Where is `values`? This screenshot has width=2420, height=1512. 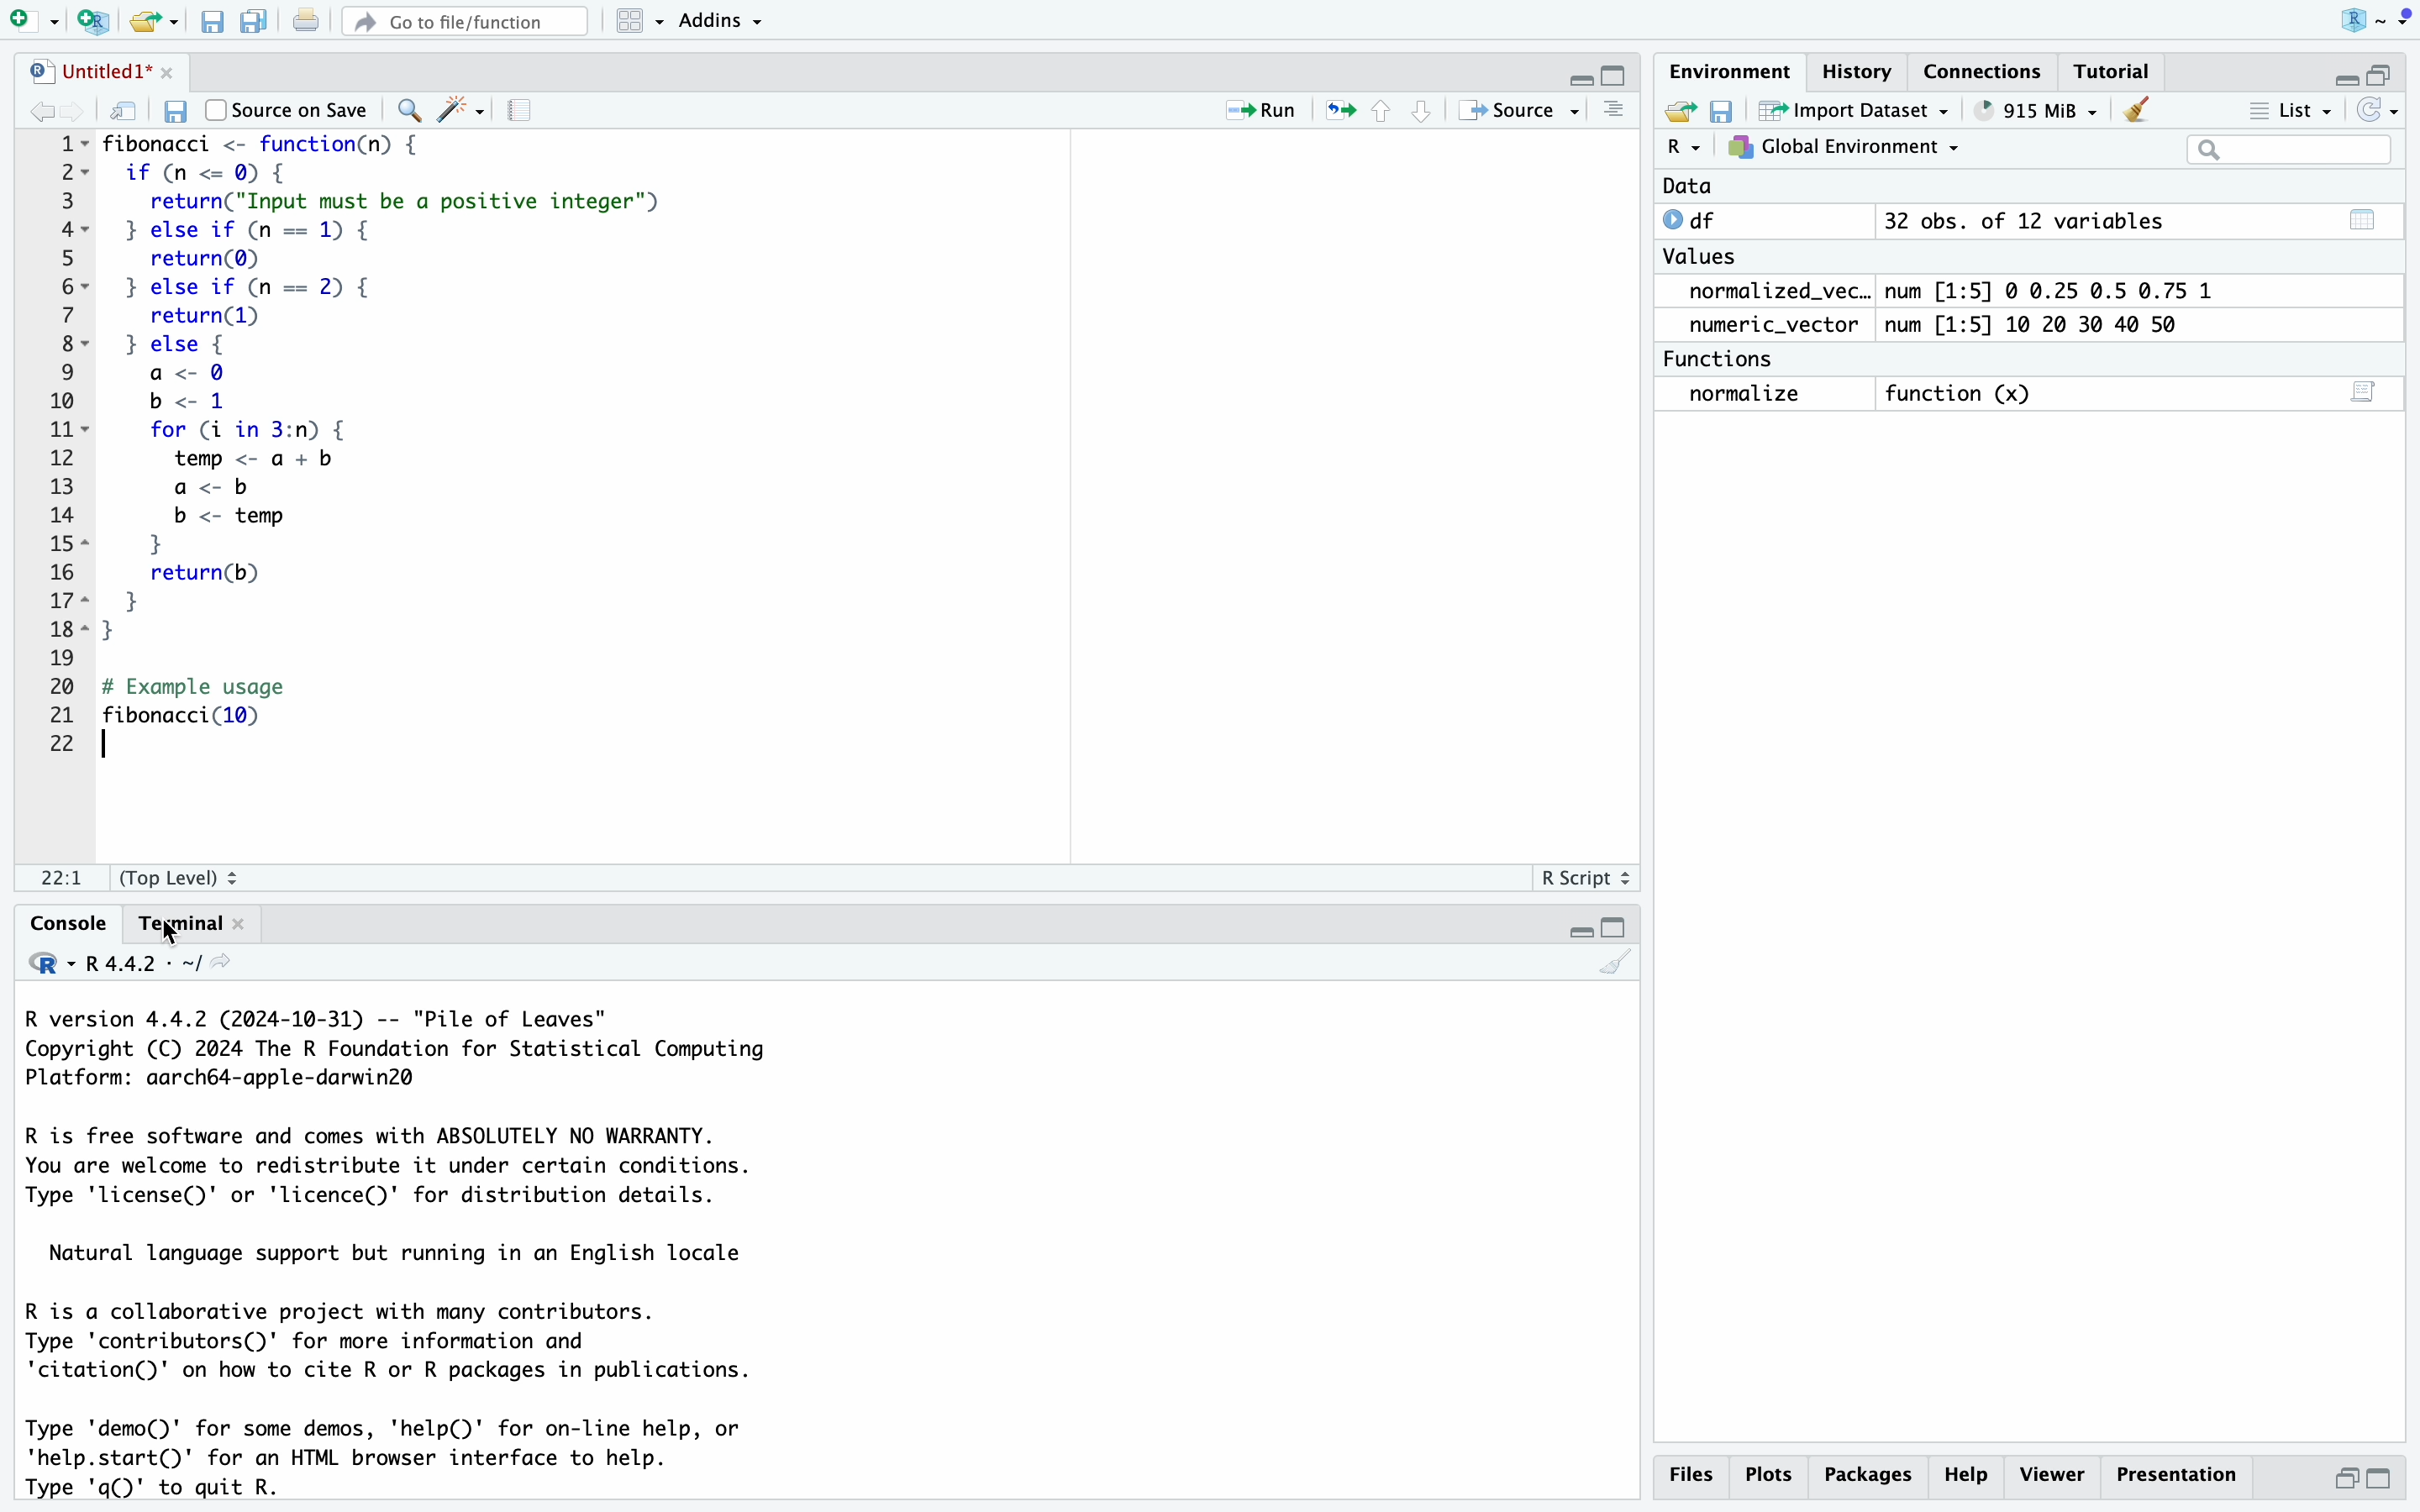
values is located at coordinates (1704, 256).